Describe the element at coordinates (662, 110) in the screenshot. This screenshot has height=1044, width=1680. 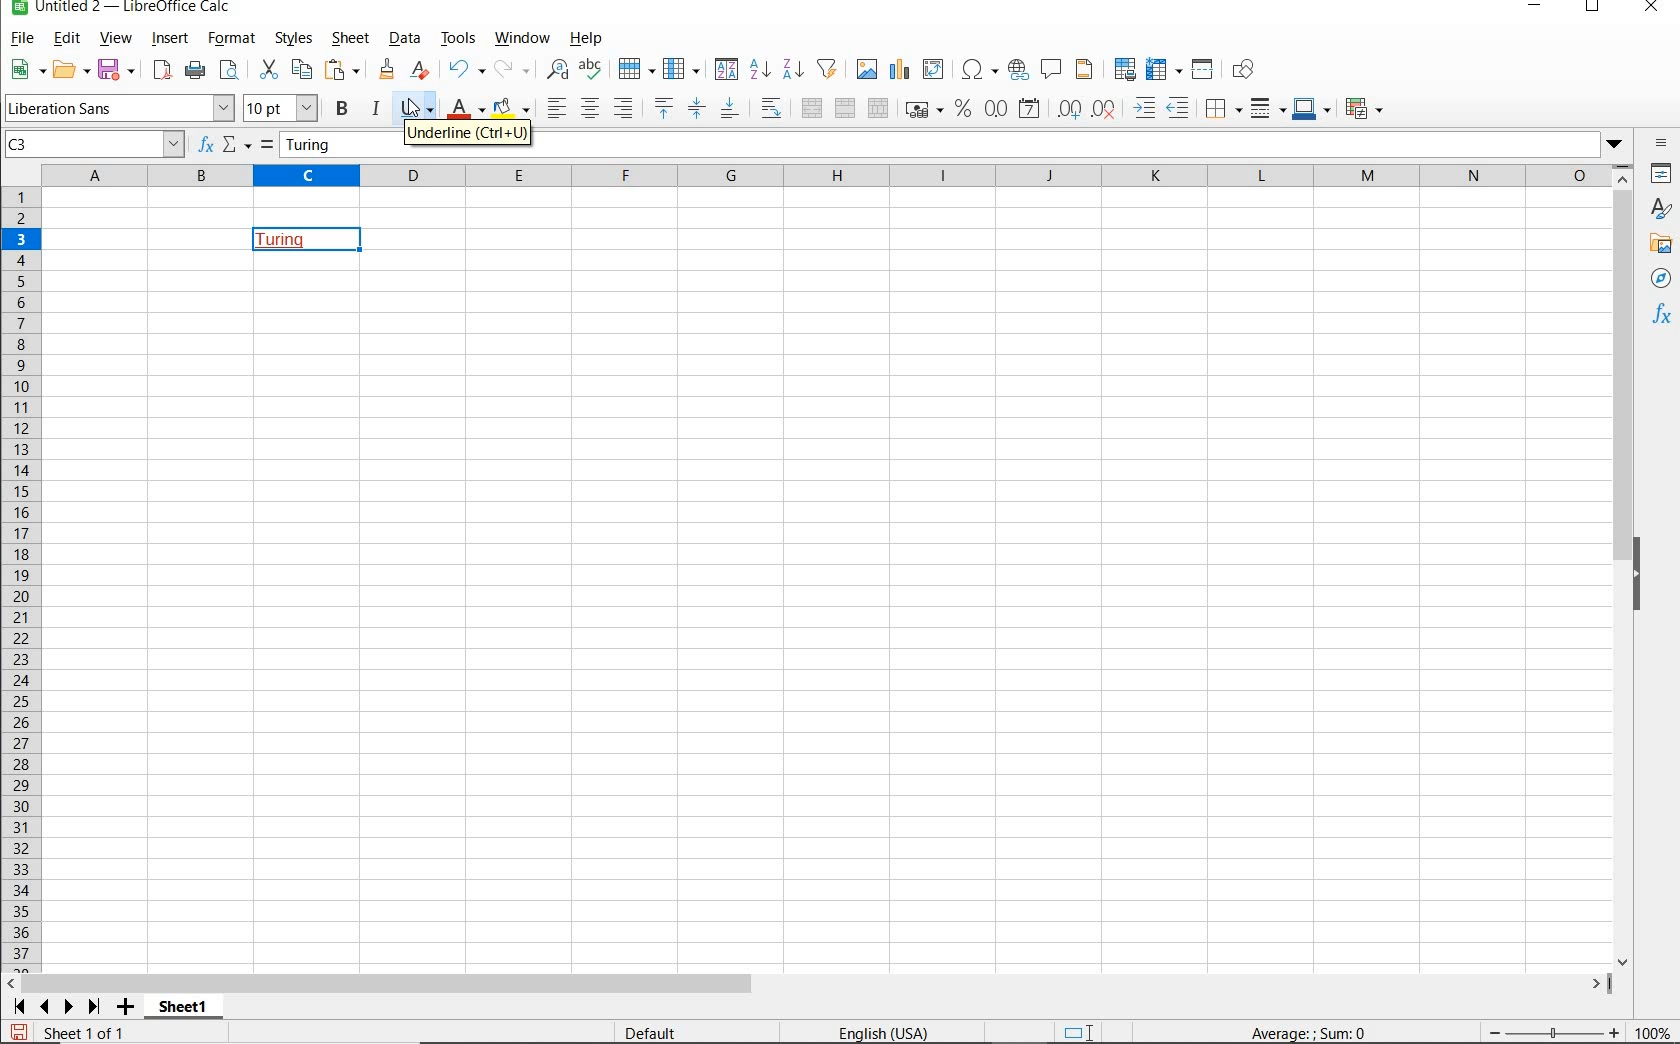
I see `ALIGN TOP` at that location.